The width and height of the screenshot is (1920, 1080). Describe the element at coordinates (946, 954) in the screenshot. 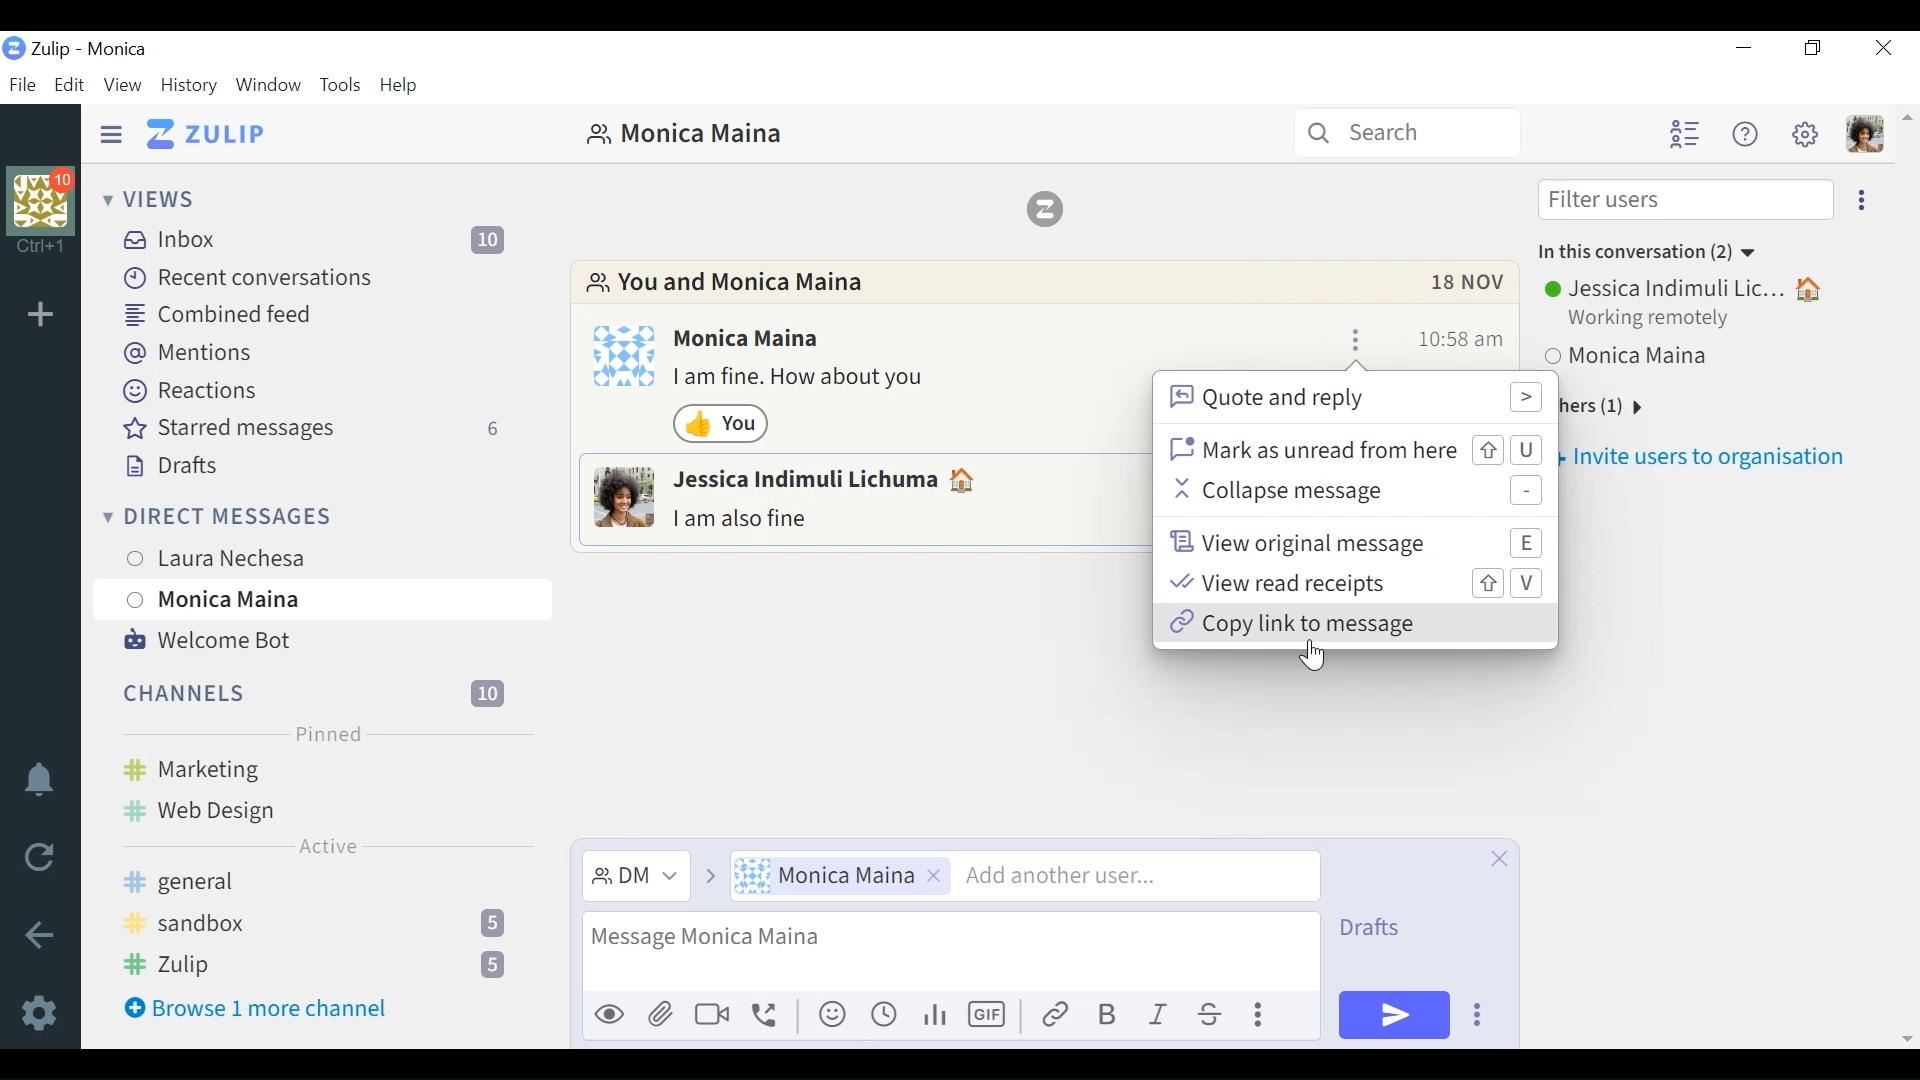

I see `message text input` at that location.